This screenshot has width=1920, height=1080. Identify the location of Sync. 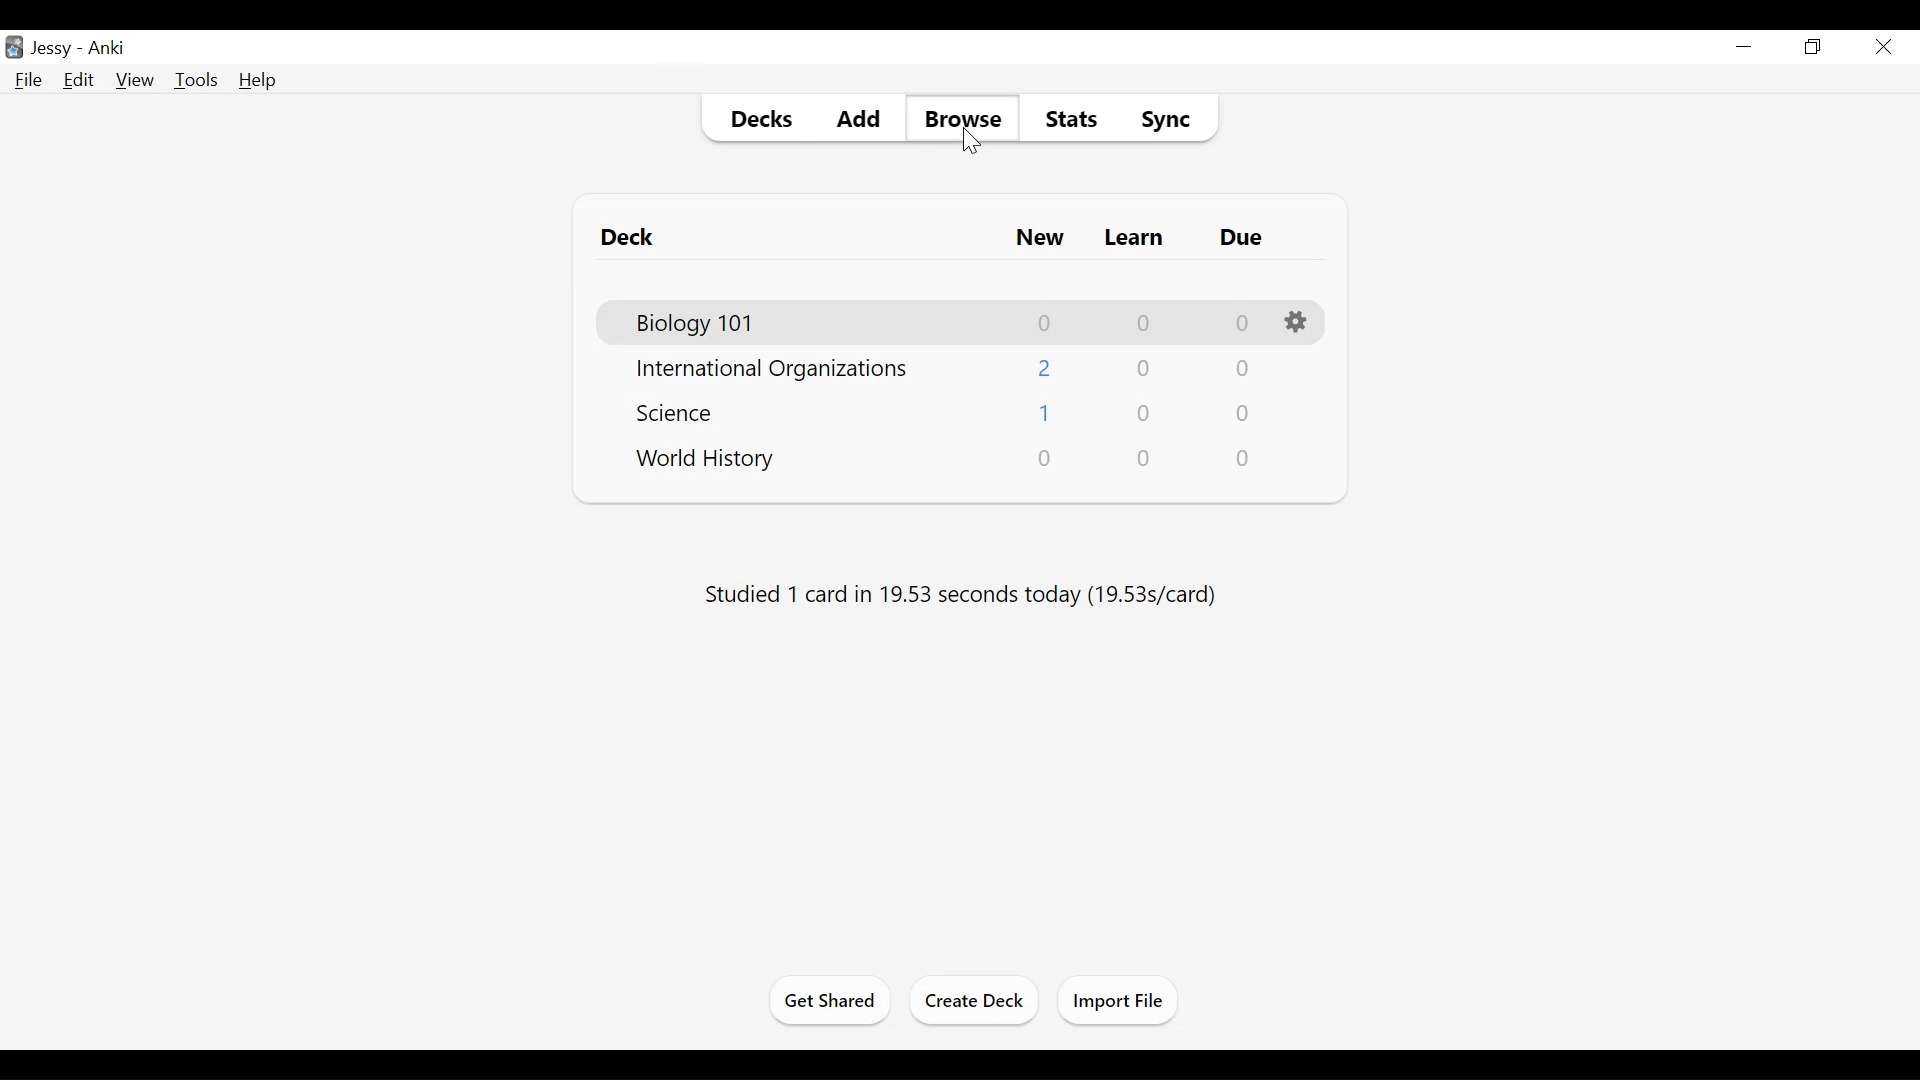
(1168, 119).